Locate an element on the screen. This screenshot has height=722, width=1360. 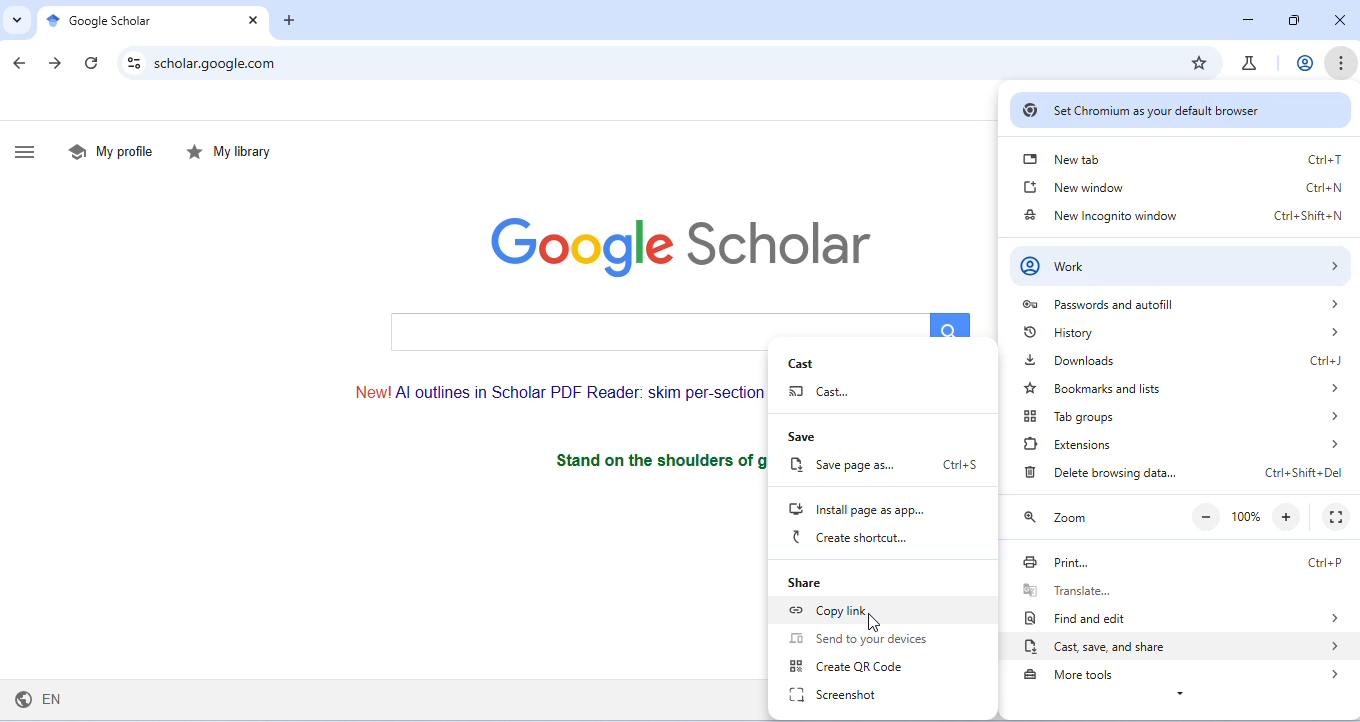
zoom is located at coordinates (1060, 516).